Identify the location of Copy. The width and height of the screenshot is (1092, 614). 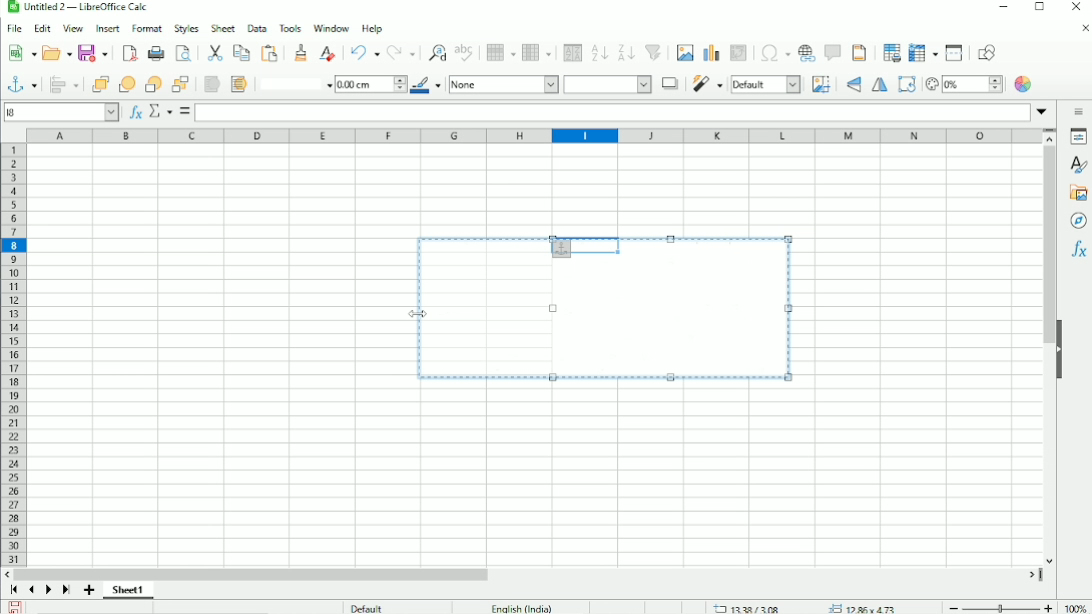
(241, 52).